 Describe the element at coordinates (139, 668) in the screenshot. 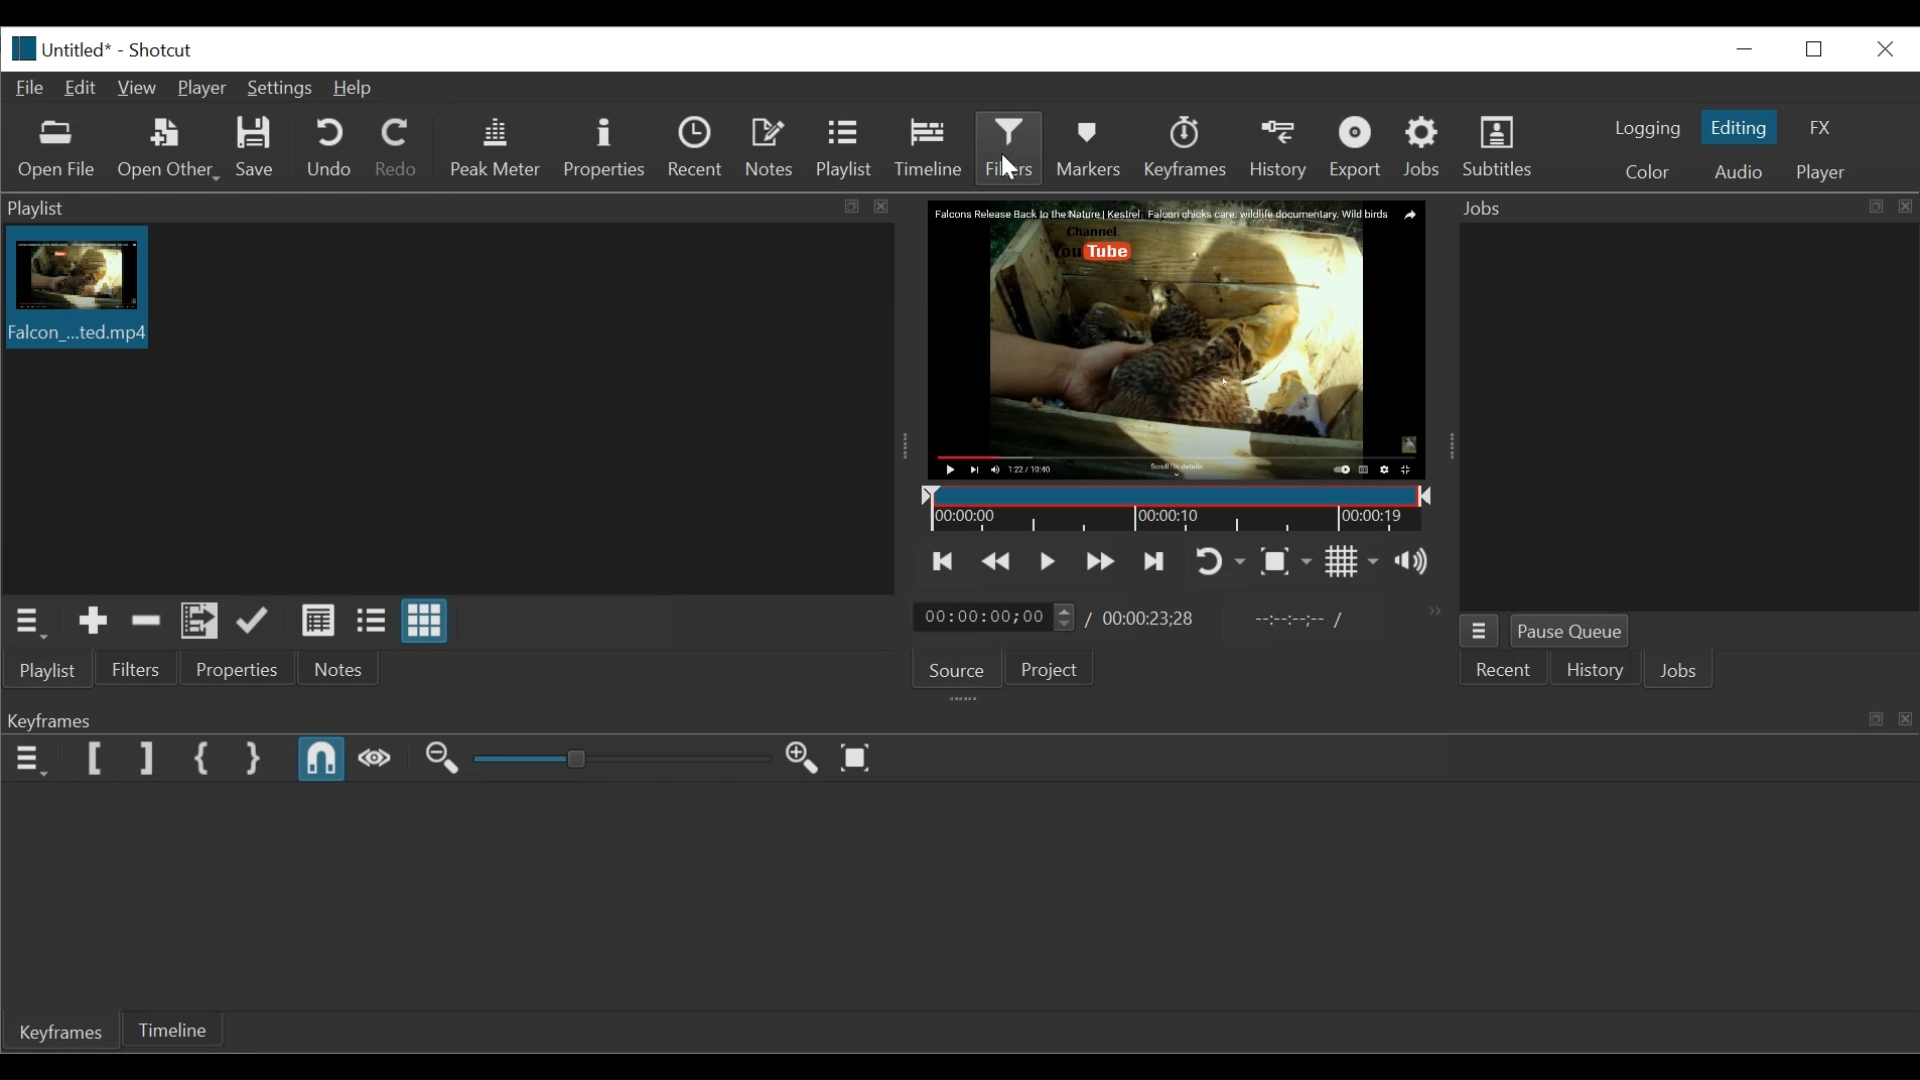

I see `Filters` at that location.